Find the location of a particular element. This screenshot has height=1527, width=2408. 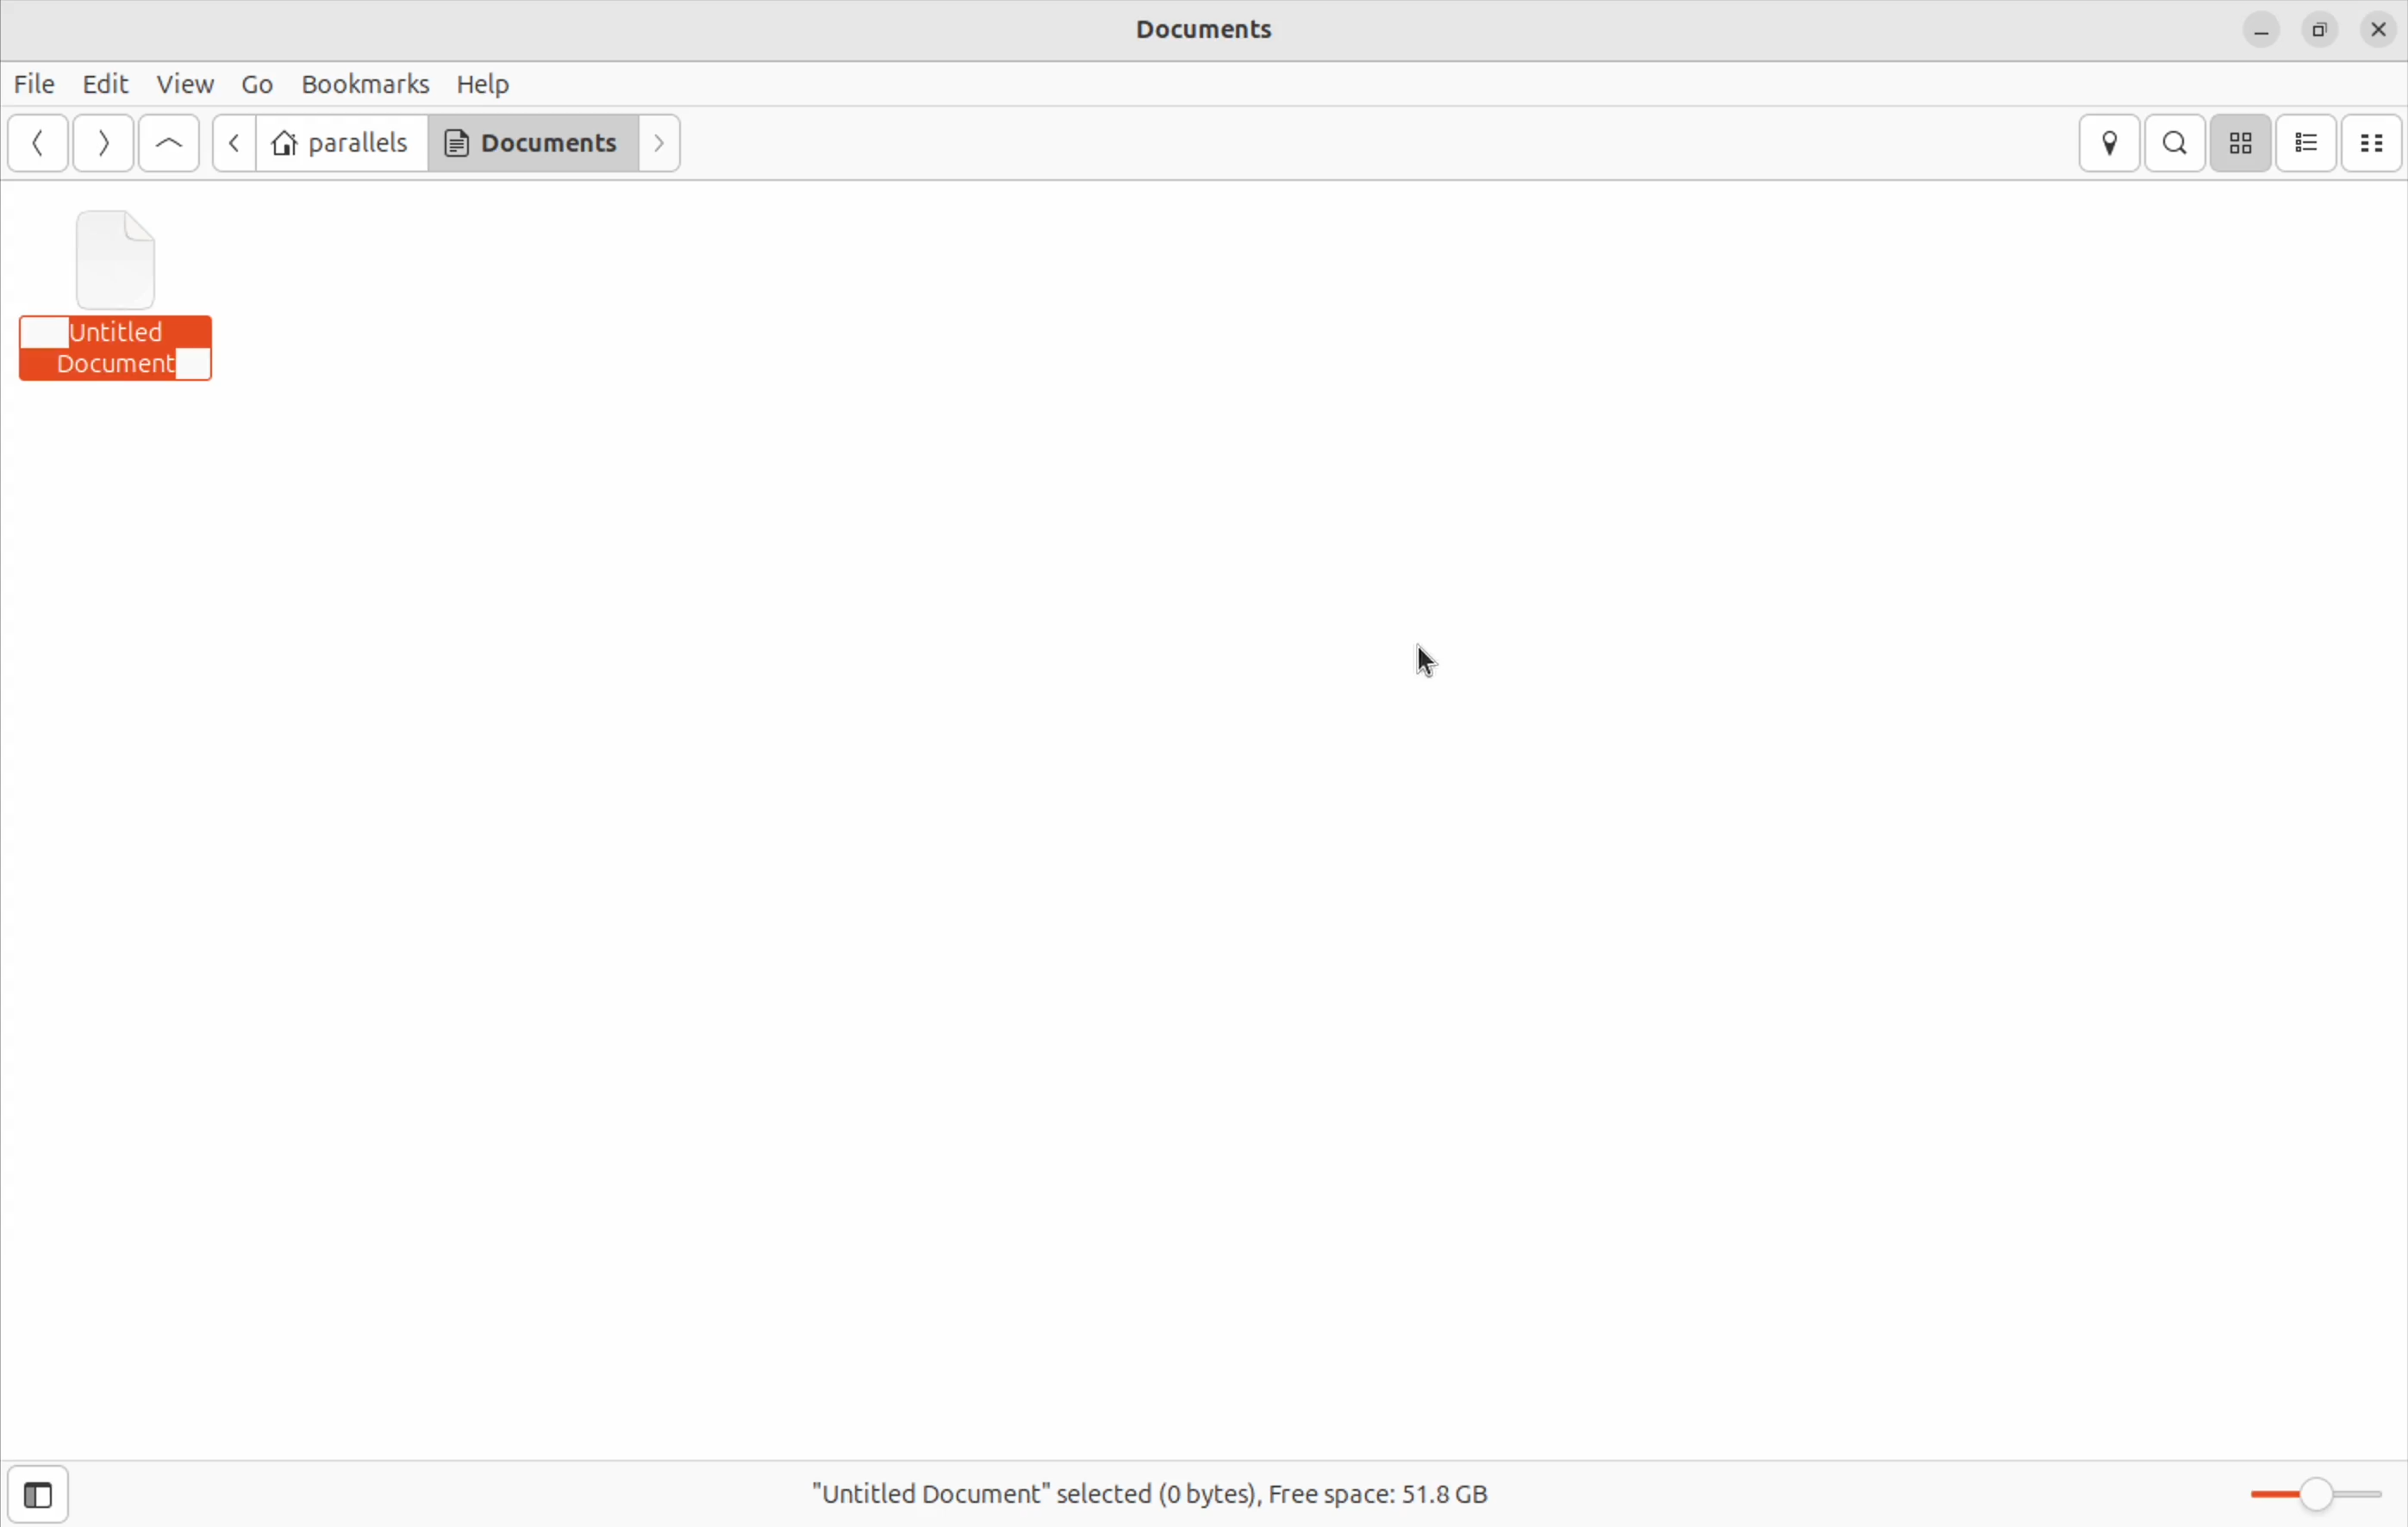

close is located at coordinates (2380, 29).